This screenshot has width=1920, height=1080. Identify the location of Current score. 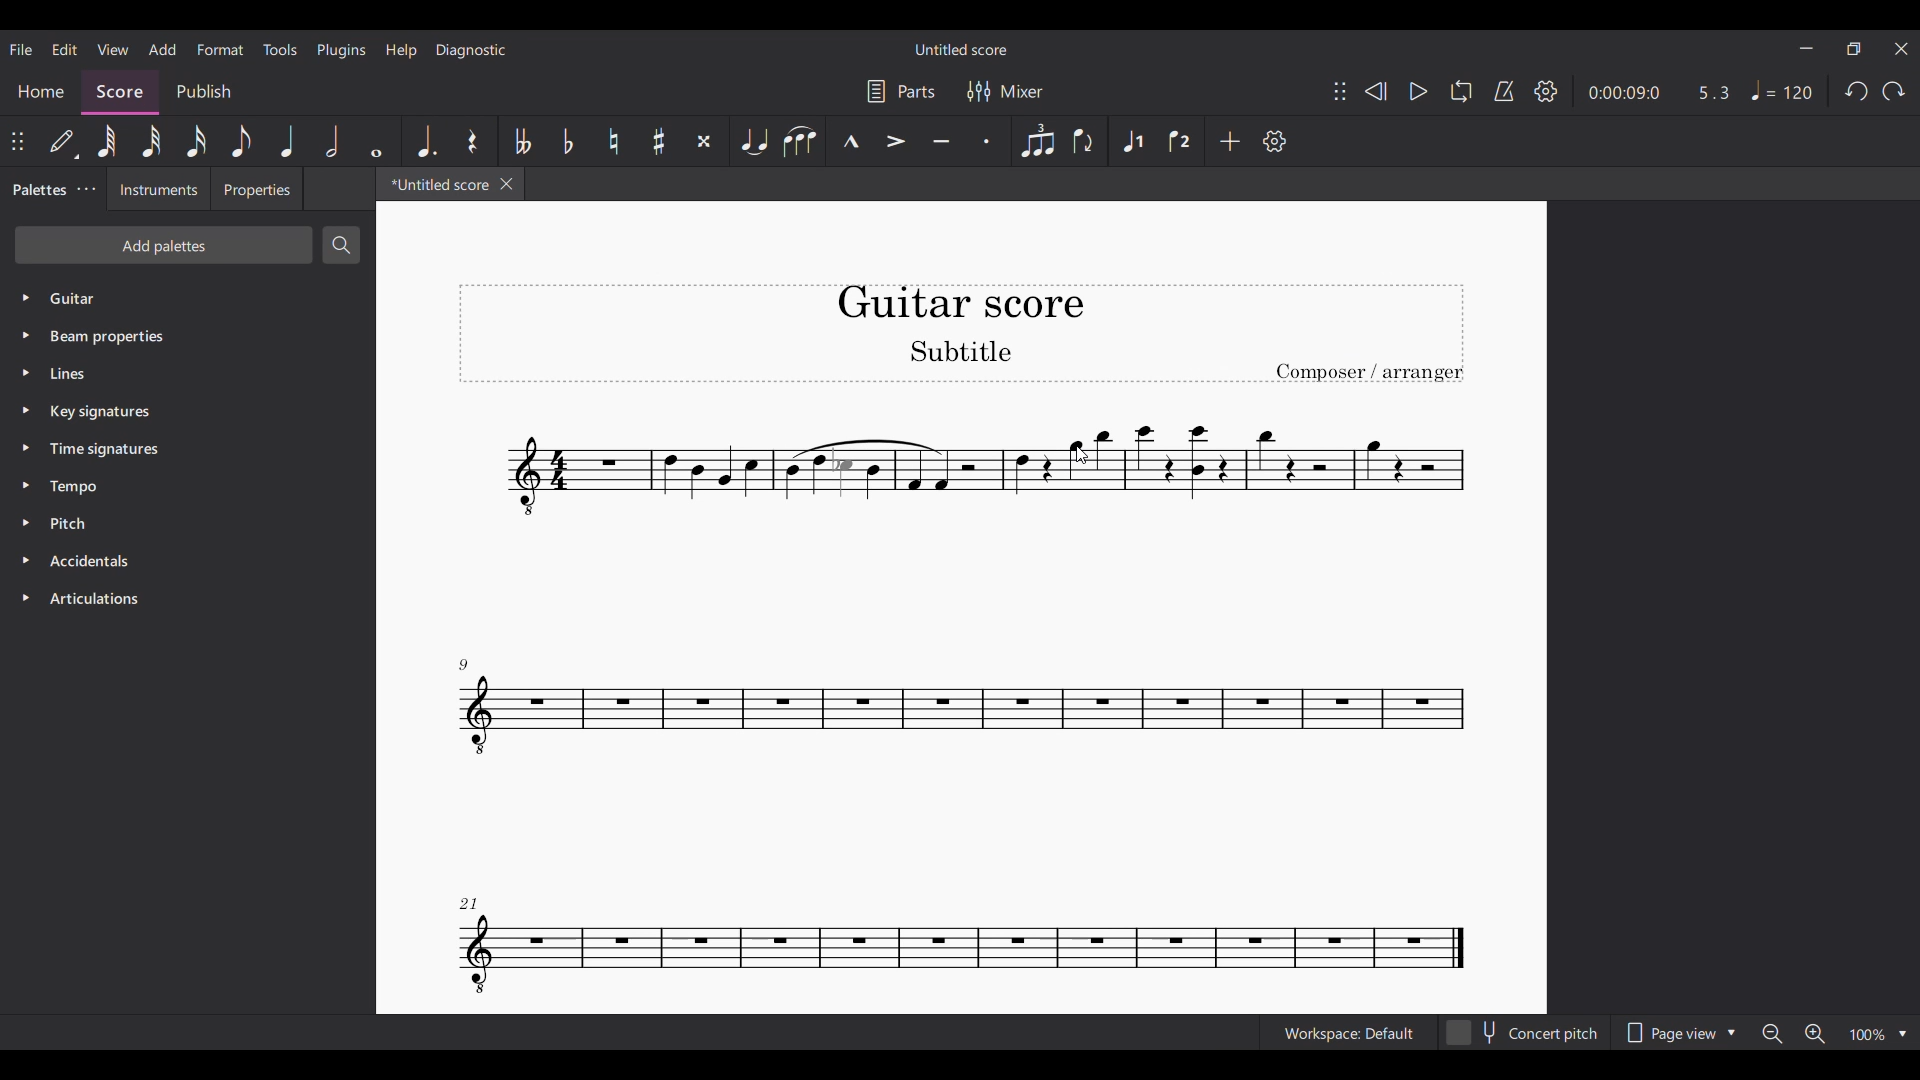
(961, 607).